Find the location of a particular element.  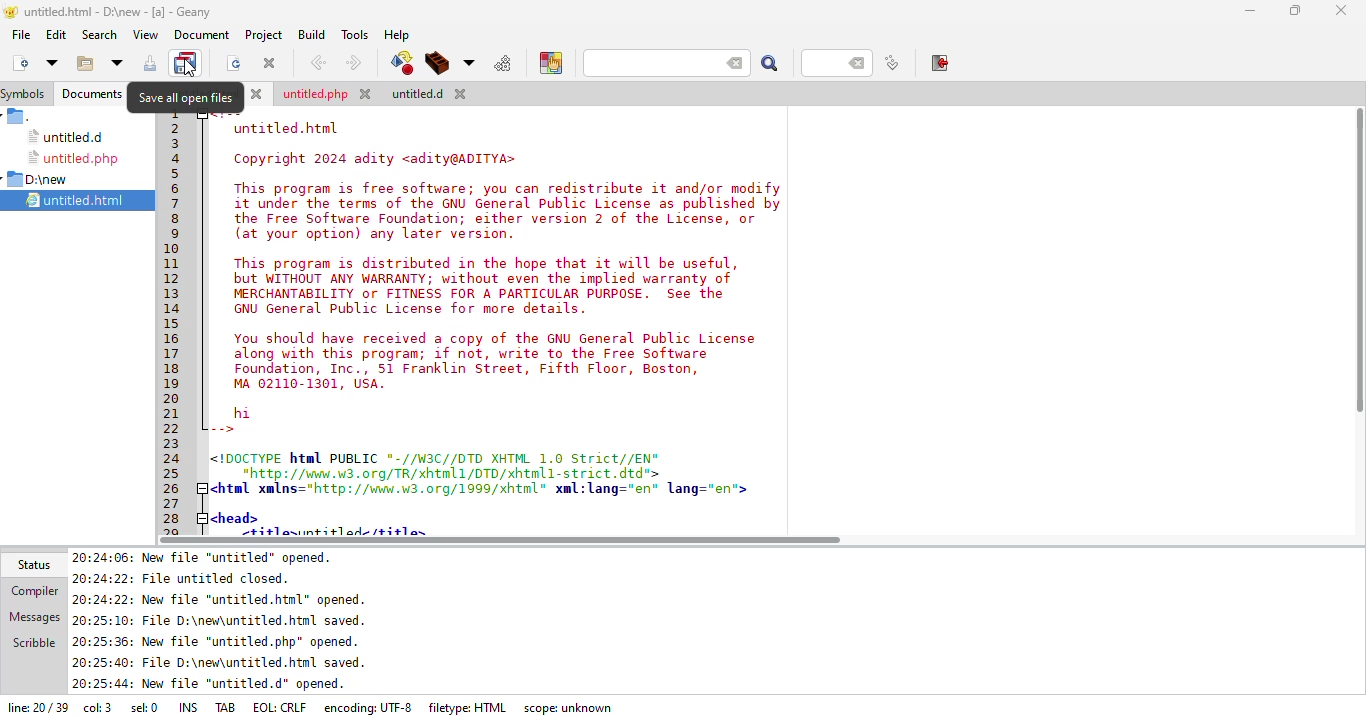

minimize is located at coordinates (1249, 9).